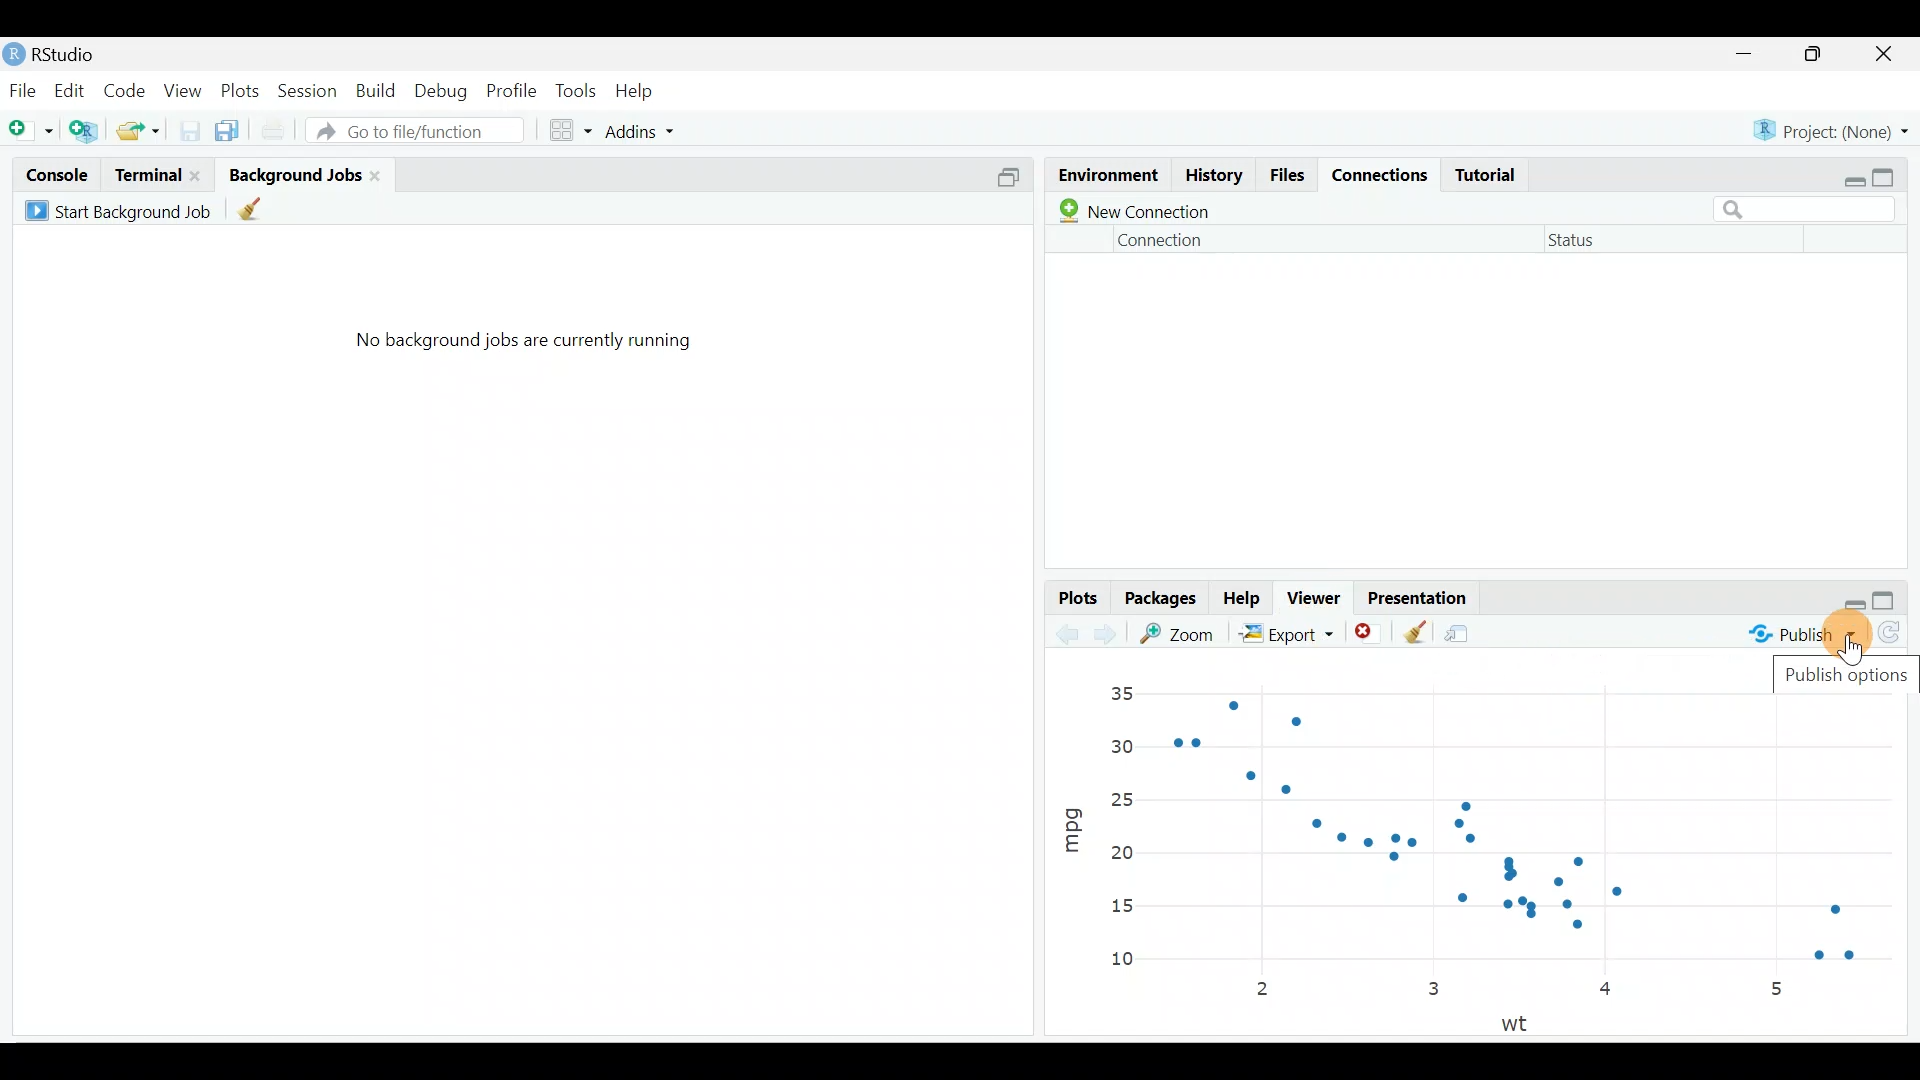 The image size is (1920, 1080). I want to click on Connection, so click(1163, 240).